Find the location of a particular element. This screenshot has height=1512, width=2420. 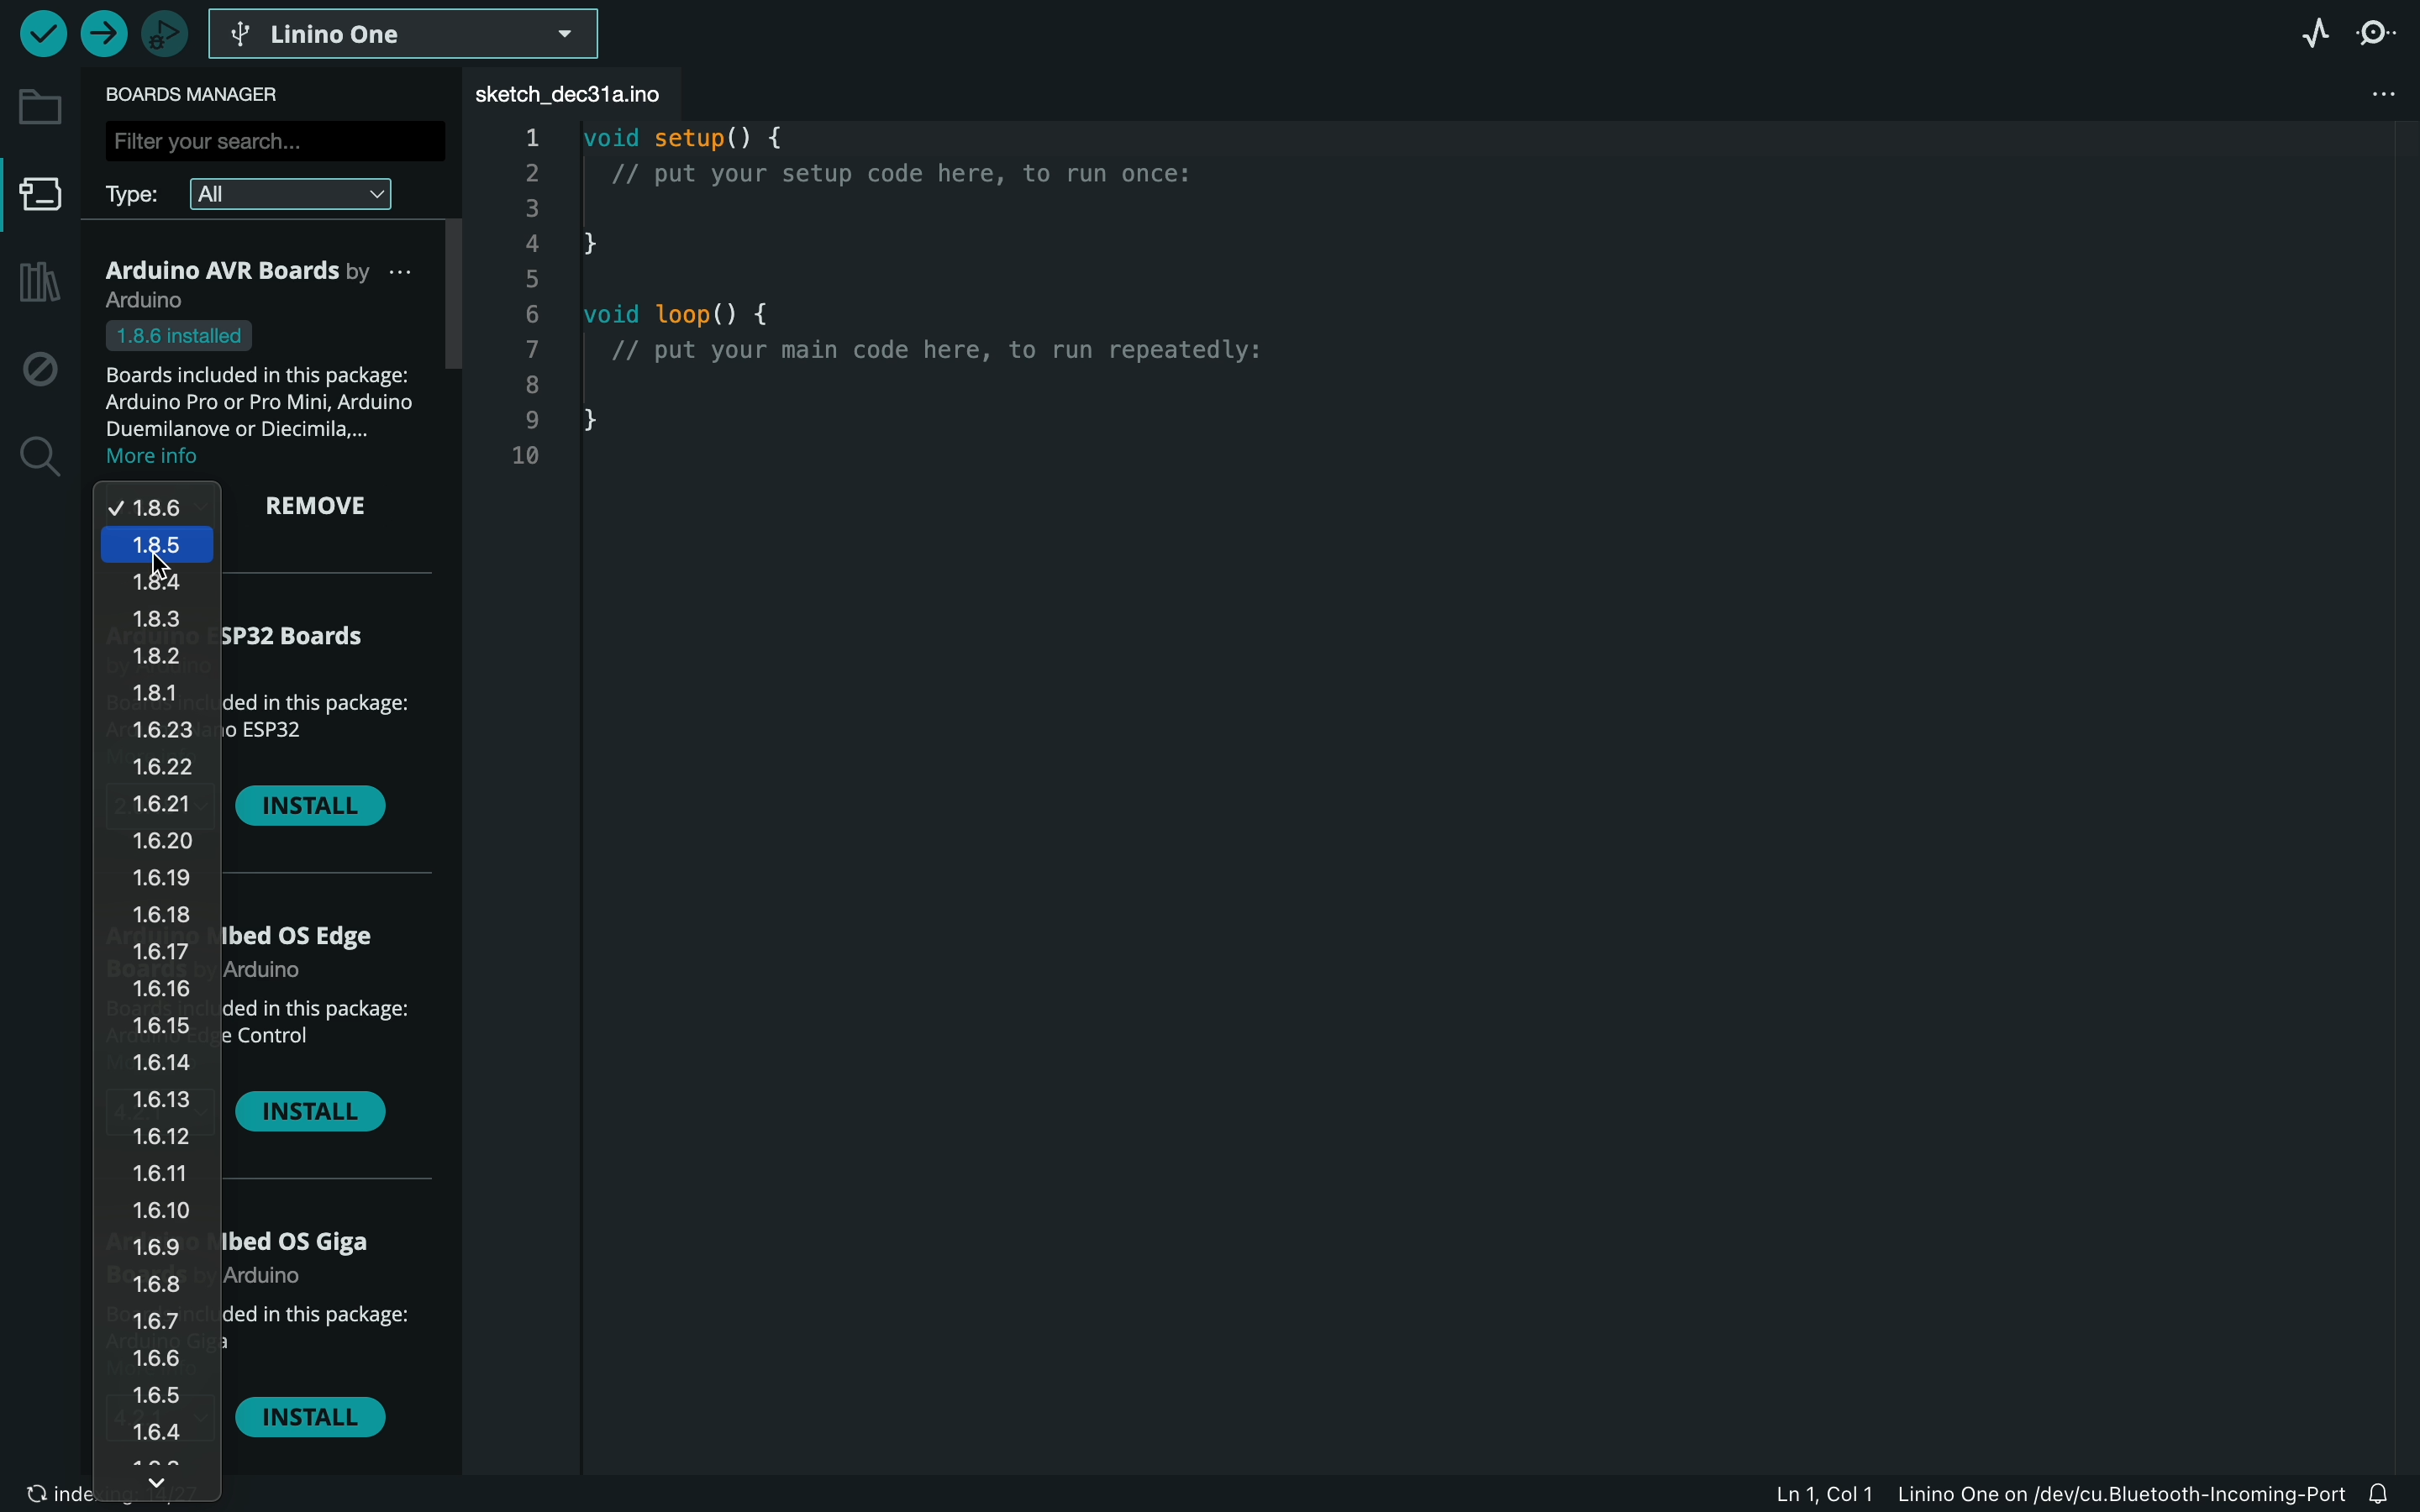

serial monitor is located at coordinates (2384, 32).